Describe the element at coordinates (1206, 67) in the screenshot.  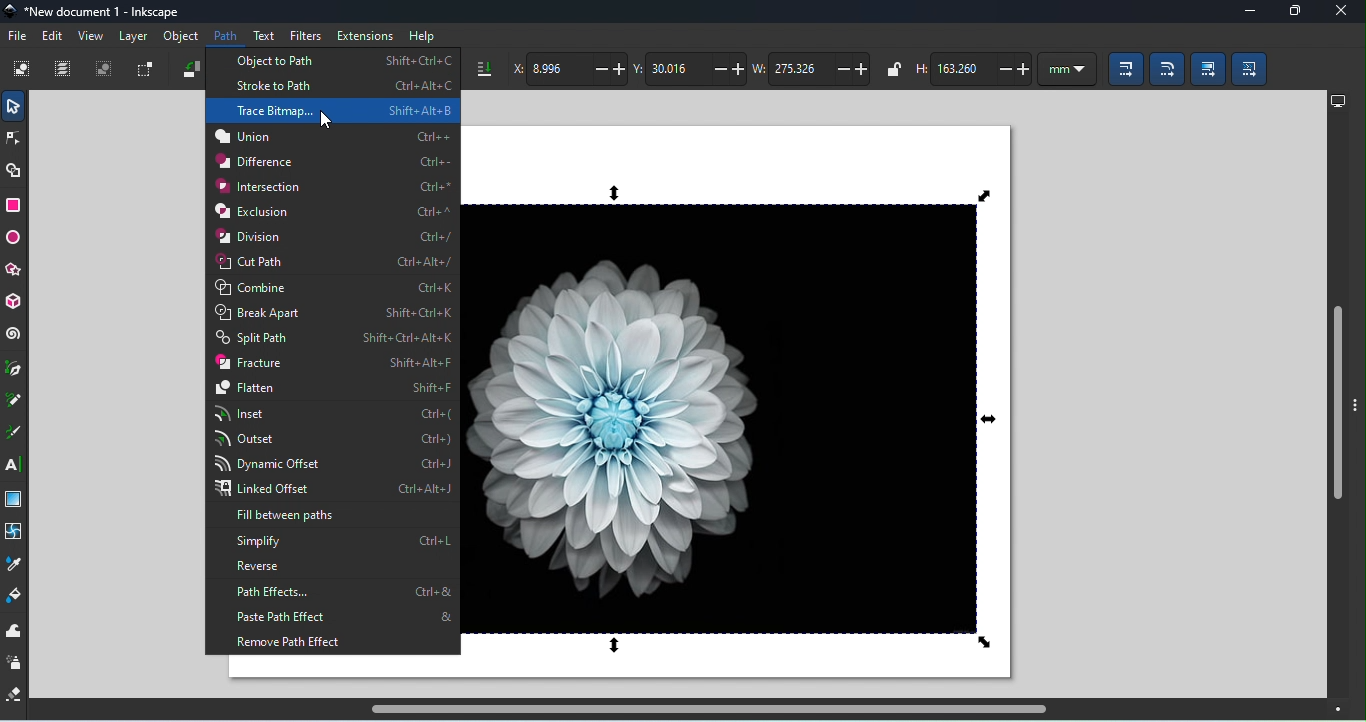
I see `Move gradients (in fill and stroke) along with the objects` at that location.